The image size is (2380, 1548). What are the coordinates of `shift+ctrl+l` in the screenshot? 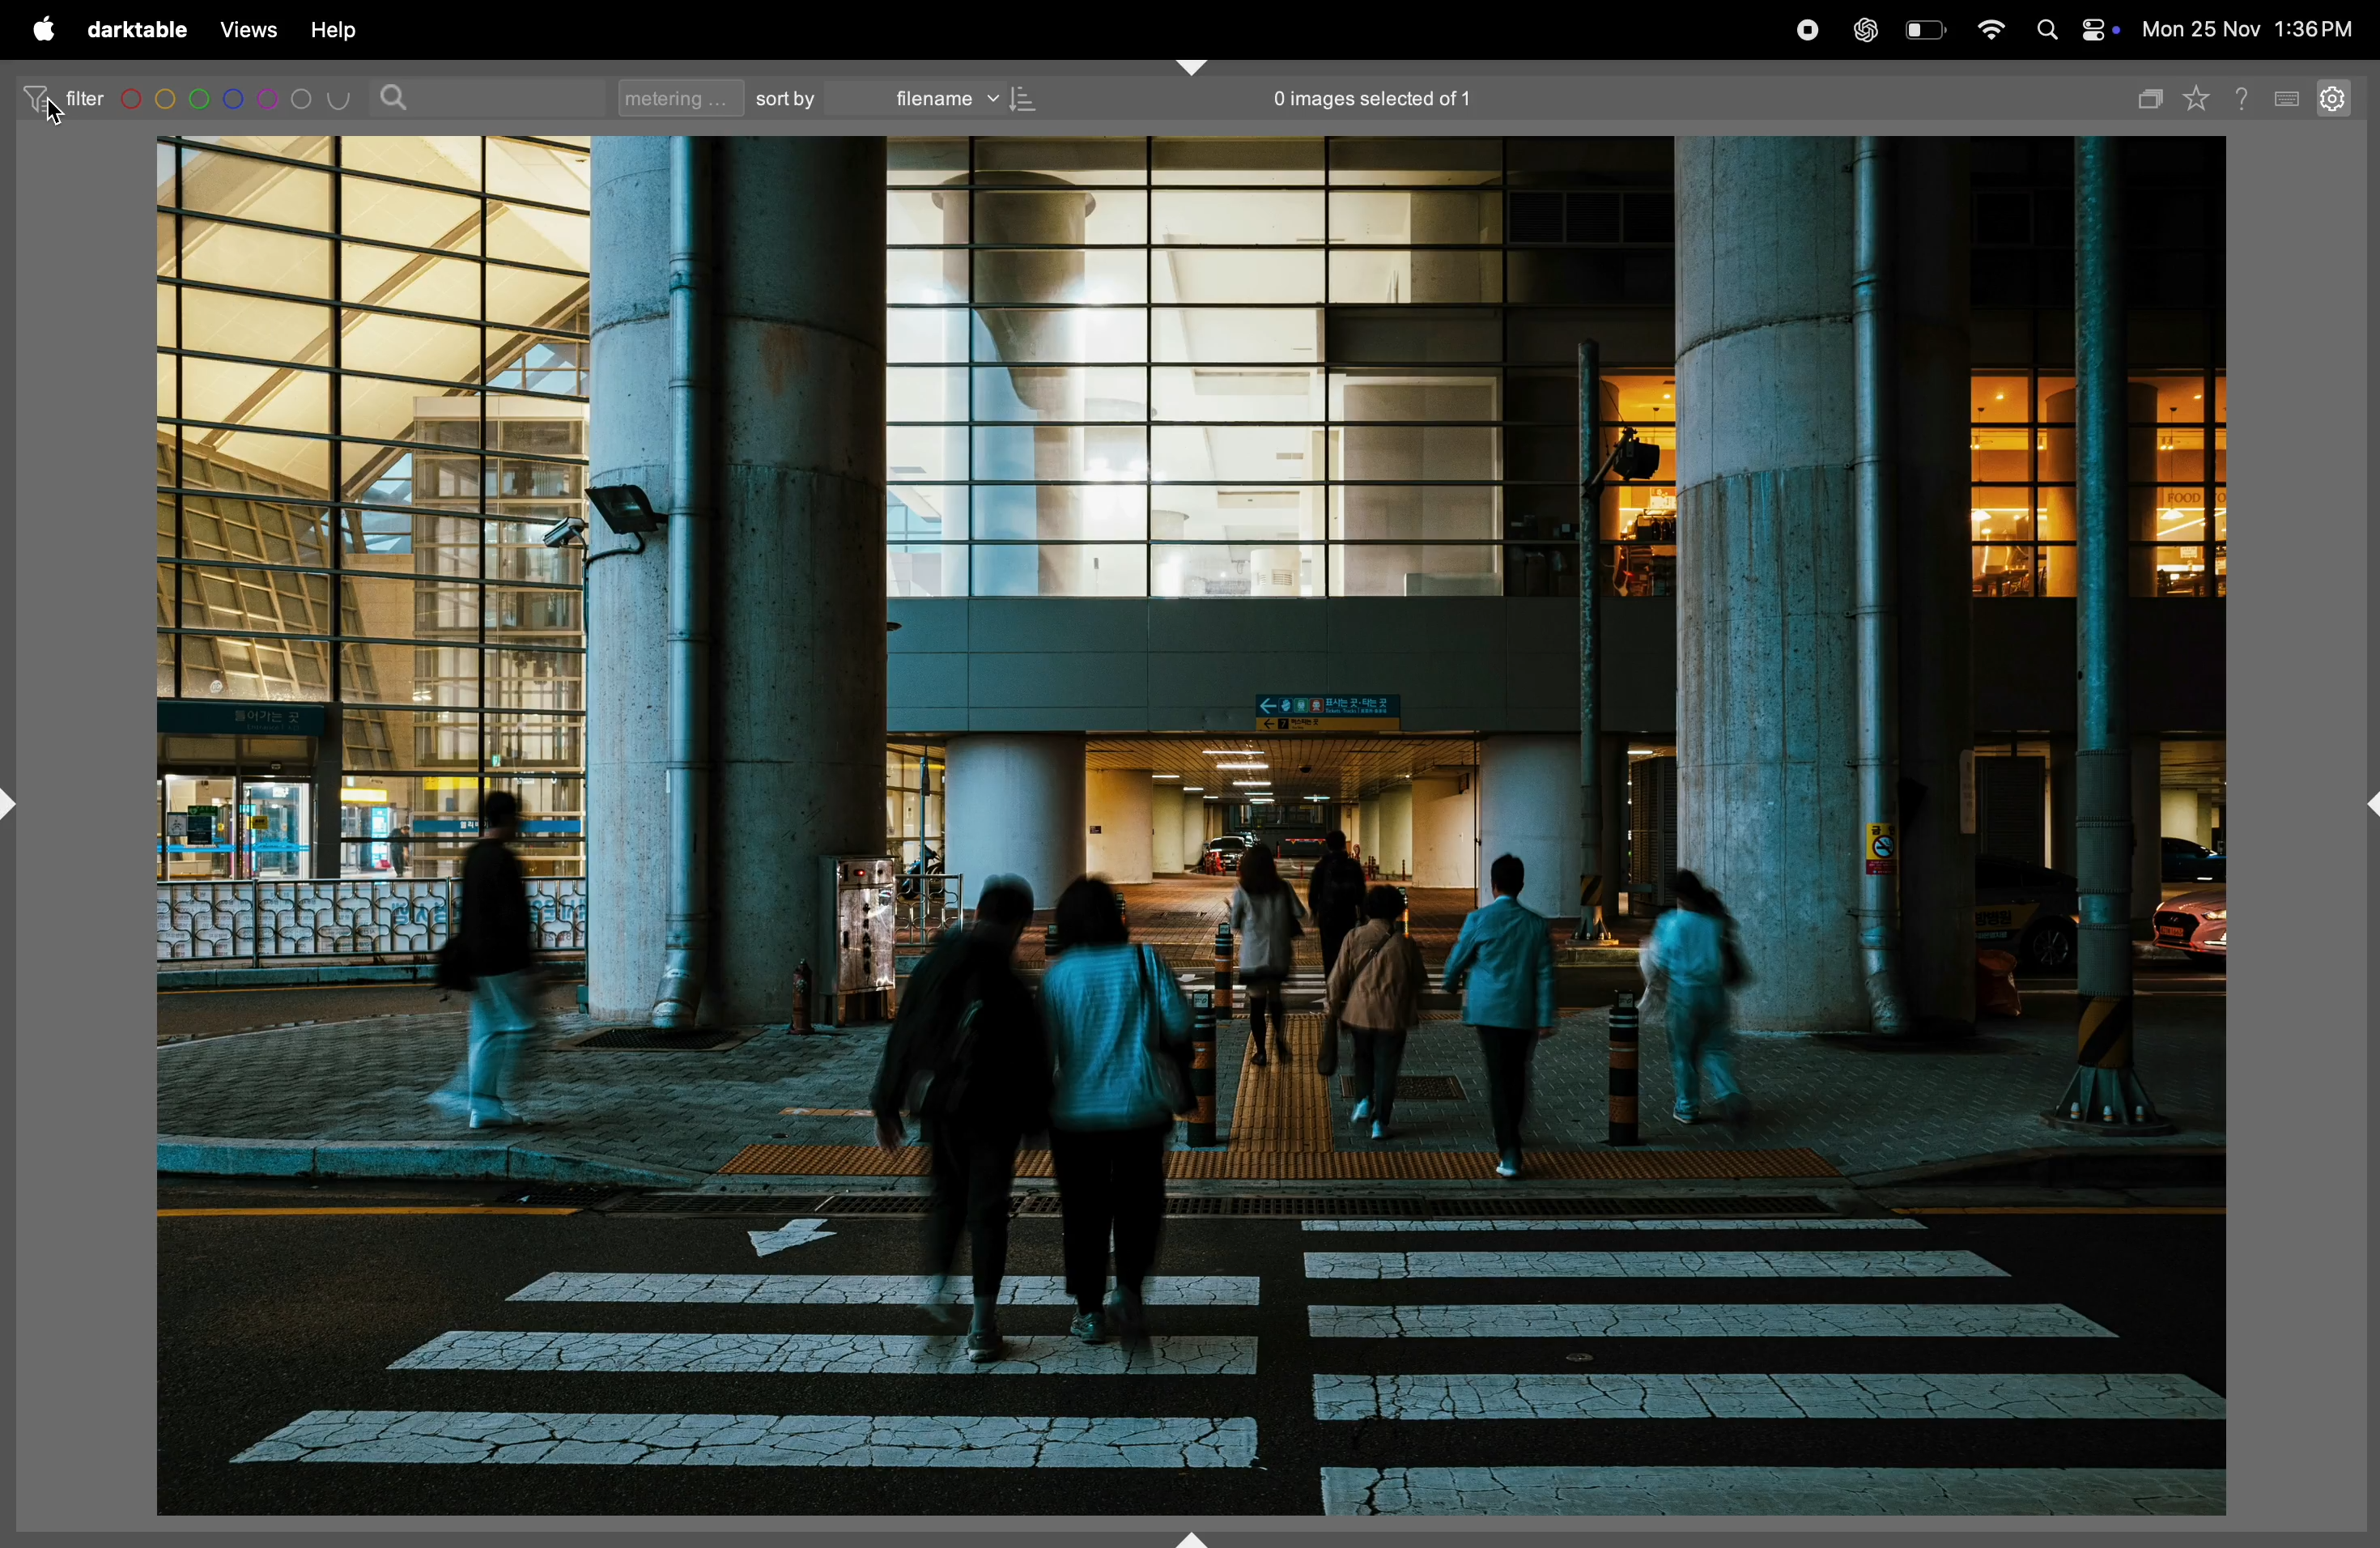 It's located at (16, 797).